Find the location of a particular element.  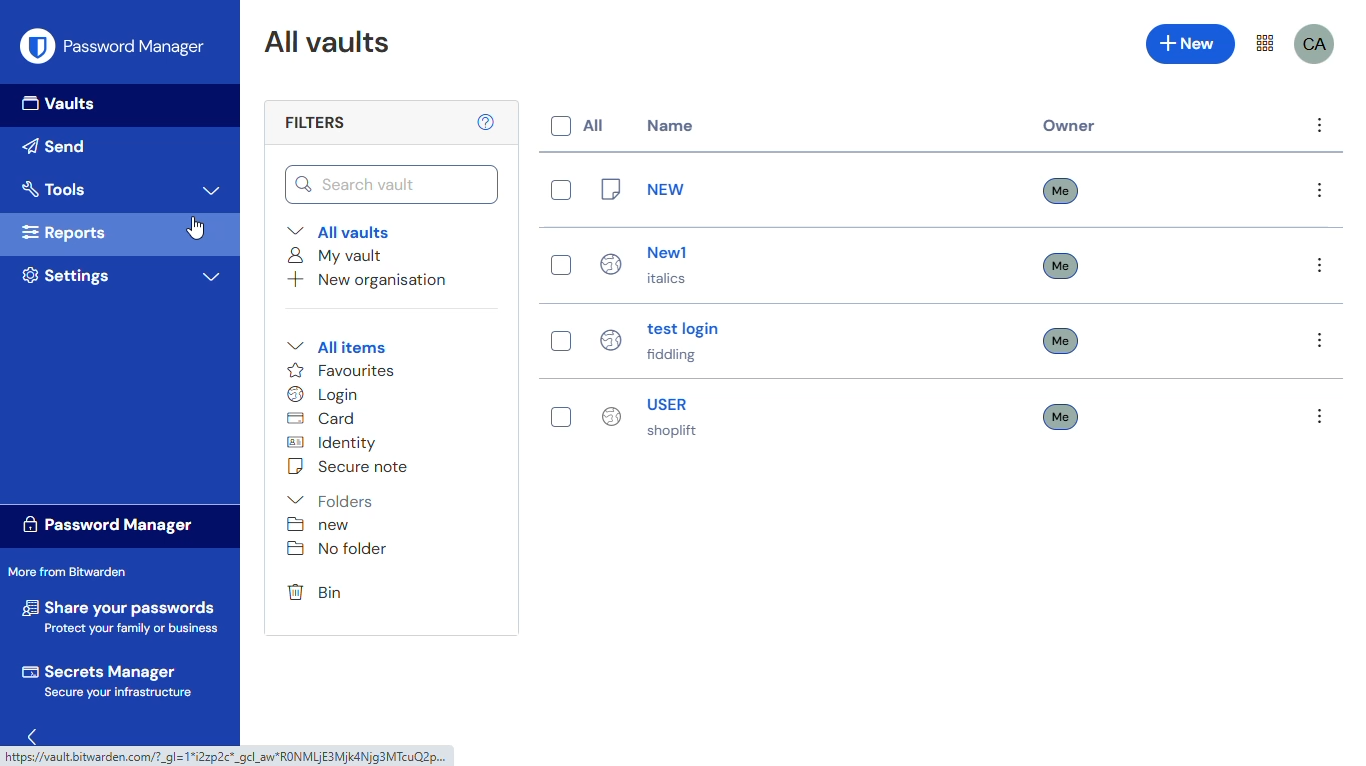

all items is located at coordinates (337, 346).